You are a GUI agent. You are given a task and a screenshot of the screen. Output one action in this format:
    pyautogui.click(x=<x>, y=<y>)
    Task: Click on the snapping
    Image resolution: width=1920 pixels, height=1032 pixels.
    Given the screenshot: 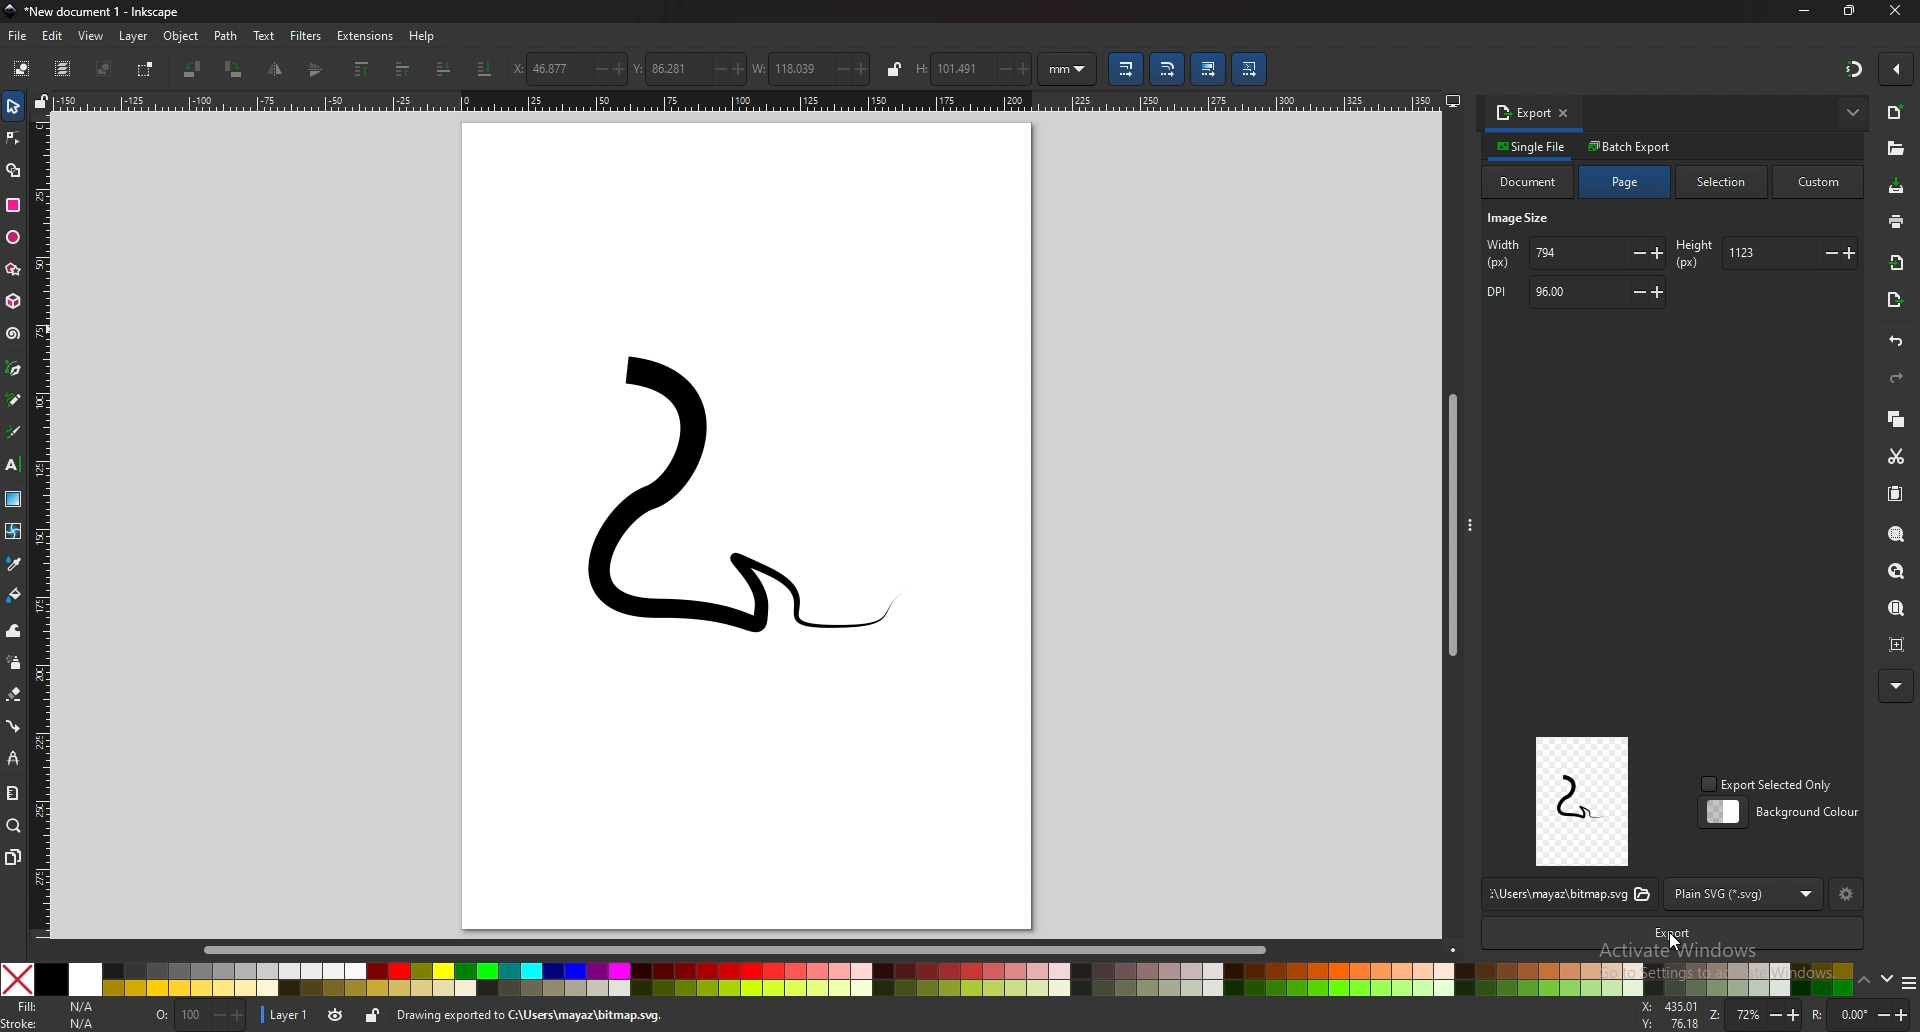 What is the action you would take?
    pyautogui.click(x=1852, y=68)
    